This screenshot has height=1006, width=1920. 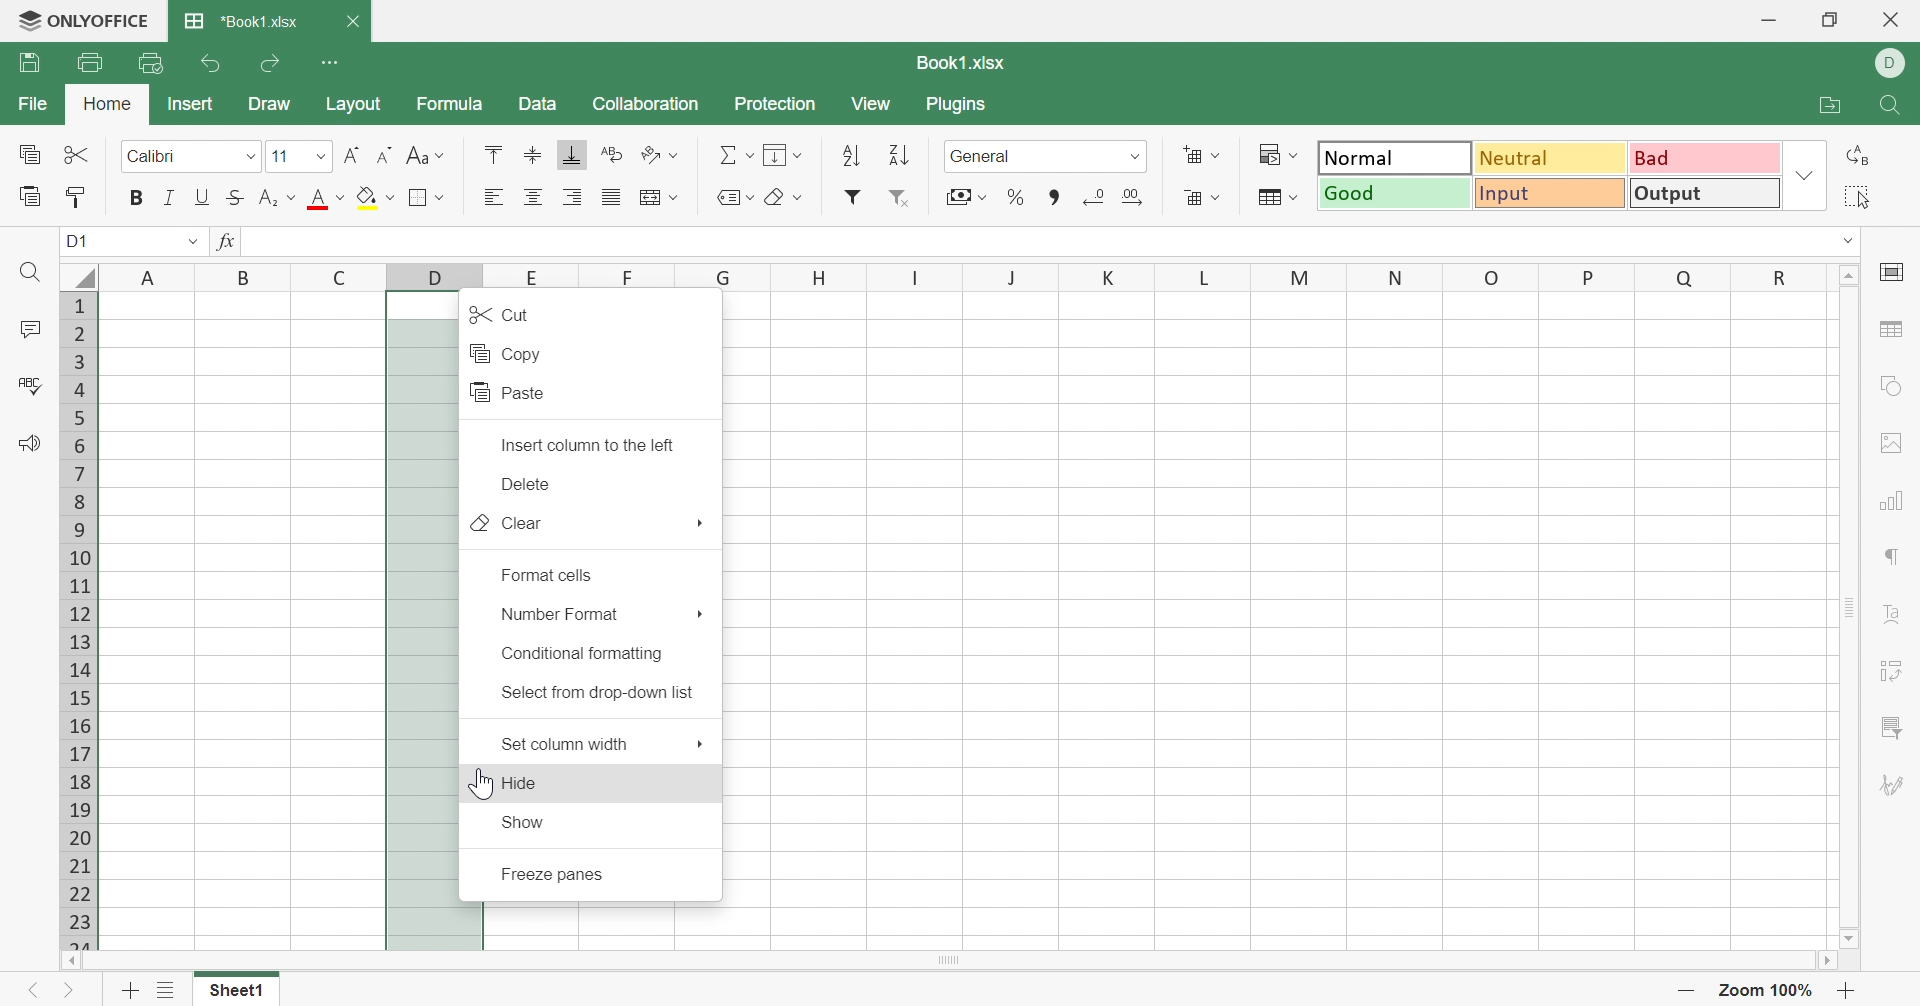 I want to click on Drop Down, so click(x=1217, y=156).